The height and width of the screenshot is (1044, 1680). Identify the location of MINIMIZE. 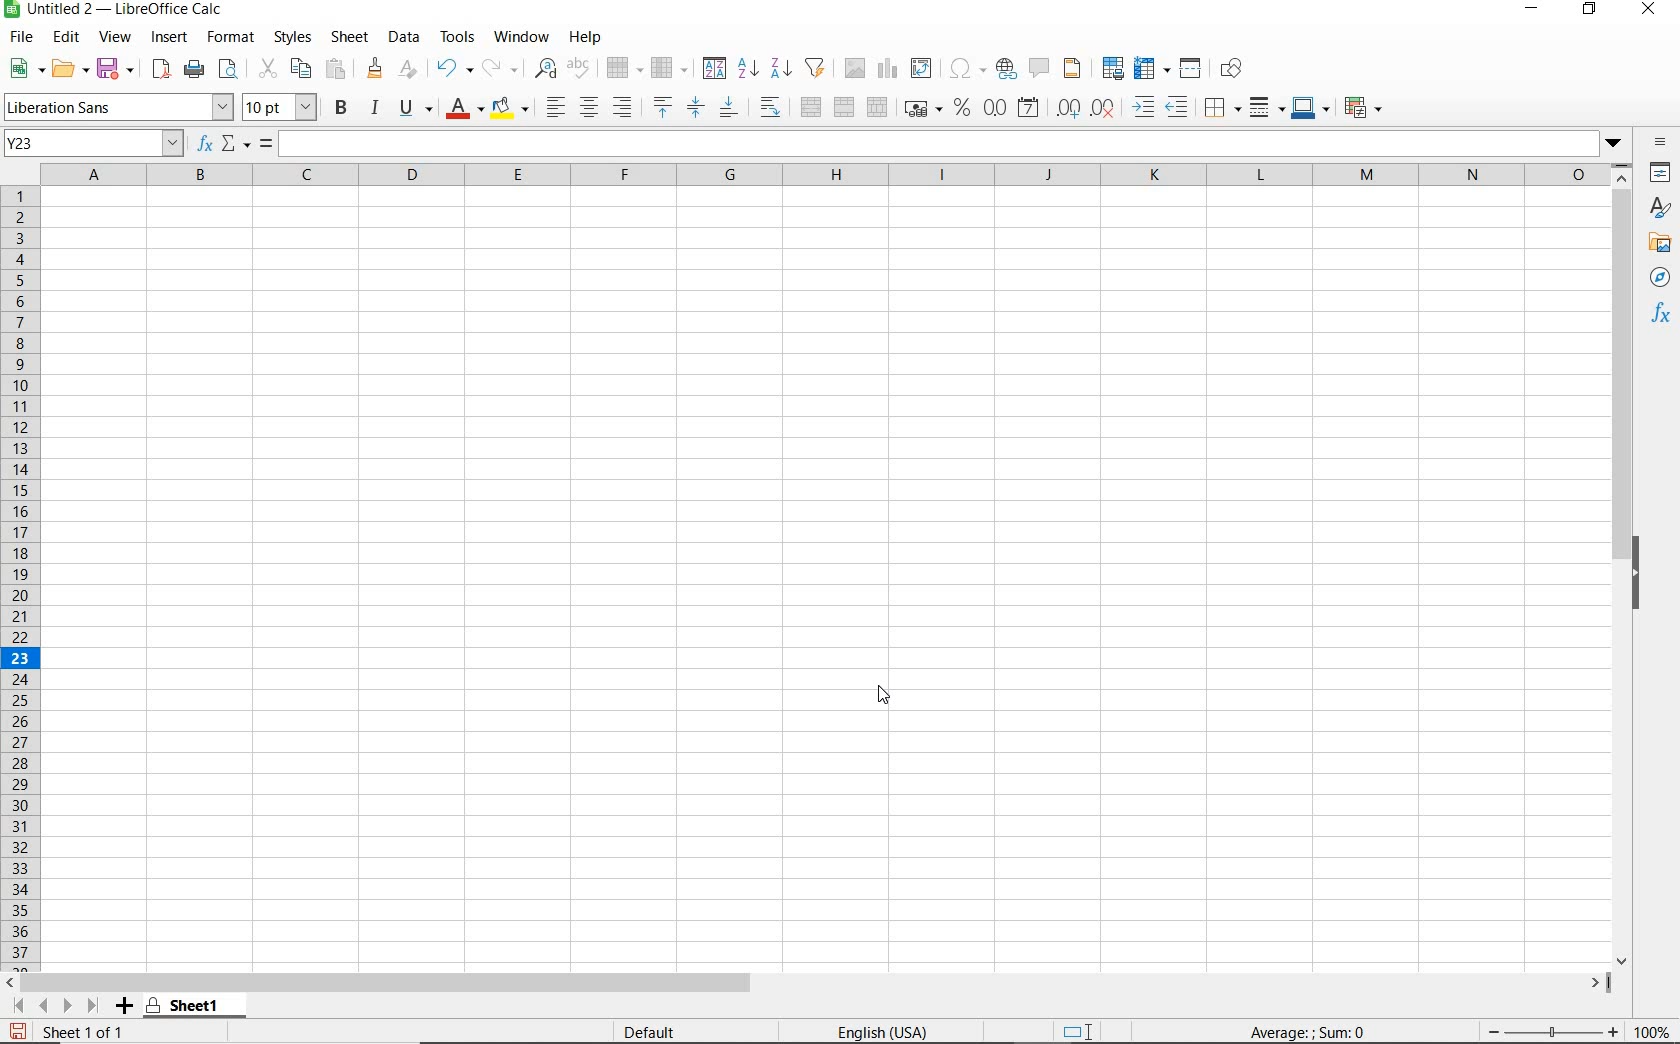
(1534, 10).